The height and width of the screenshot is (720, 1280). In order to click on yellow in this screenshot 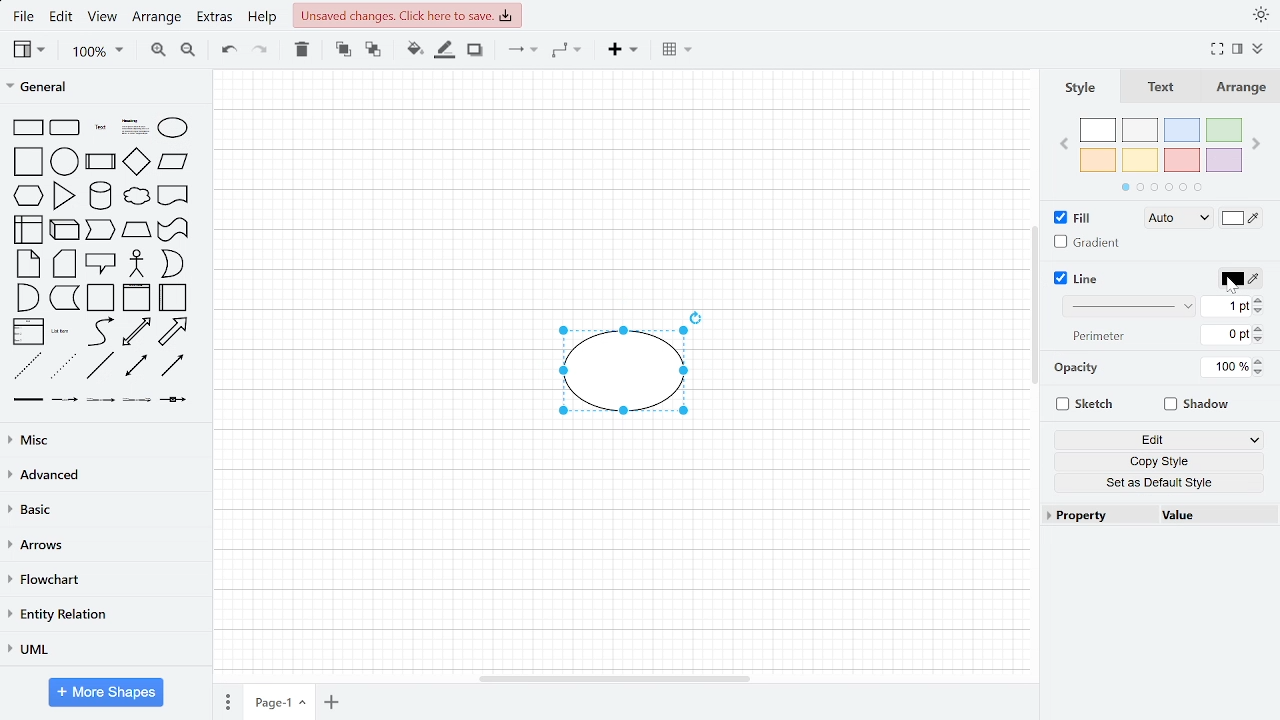, I will do `click(1141, 160)`.